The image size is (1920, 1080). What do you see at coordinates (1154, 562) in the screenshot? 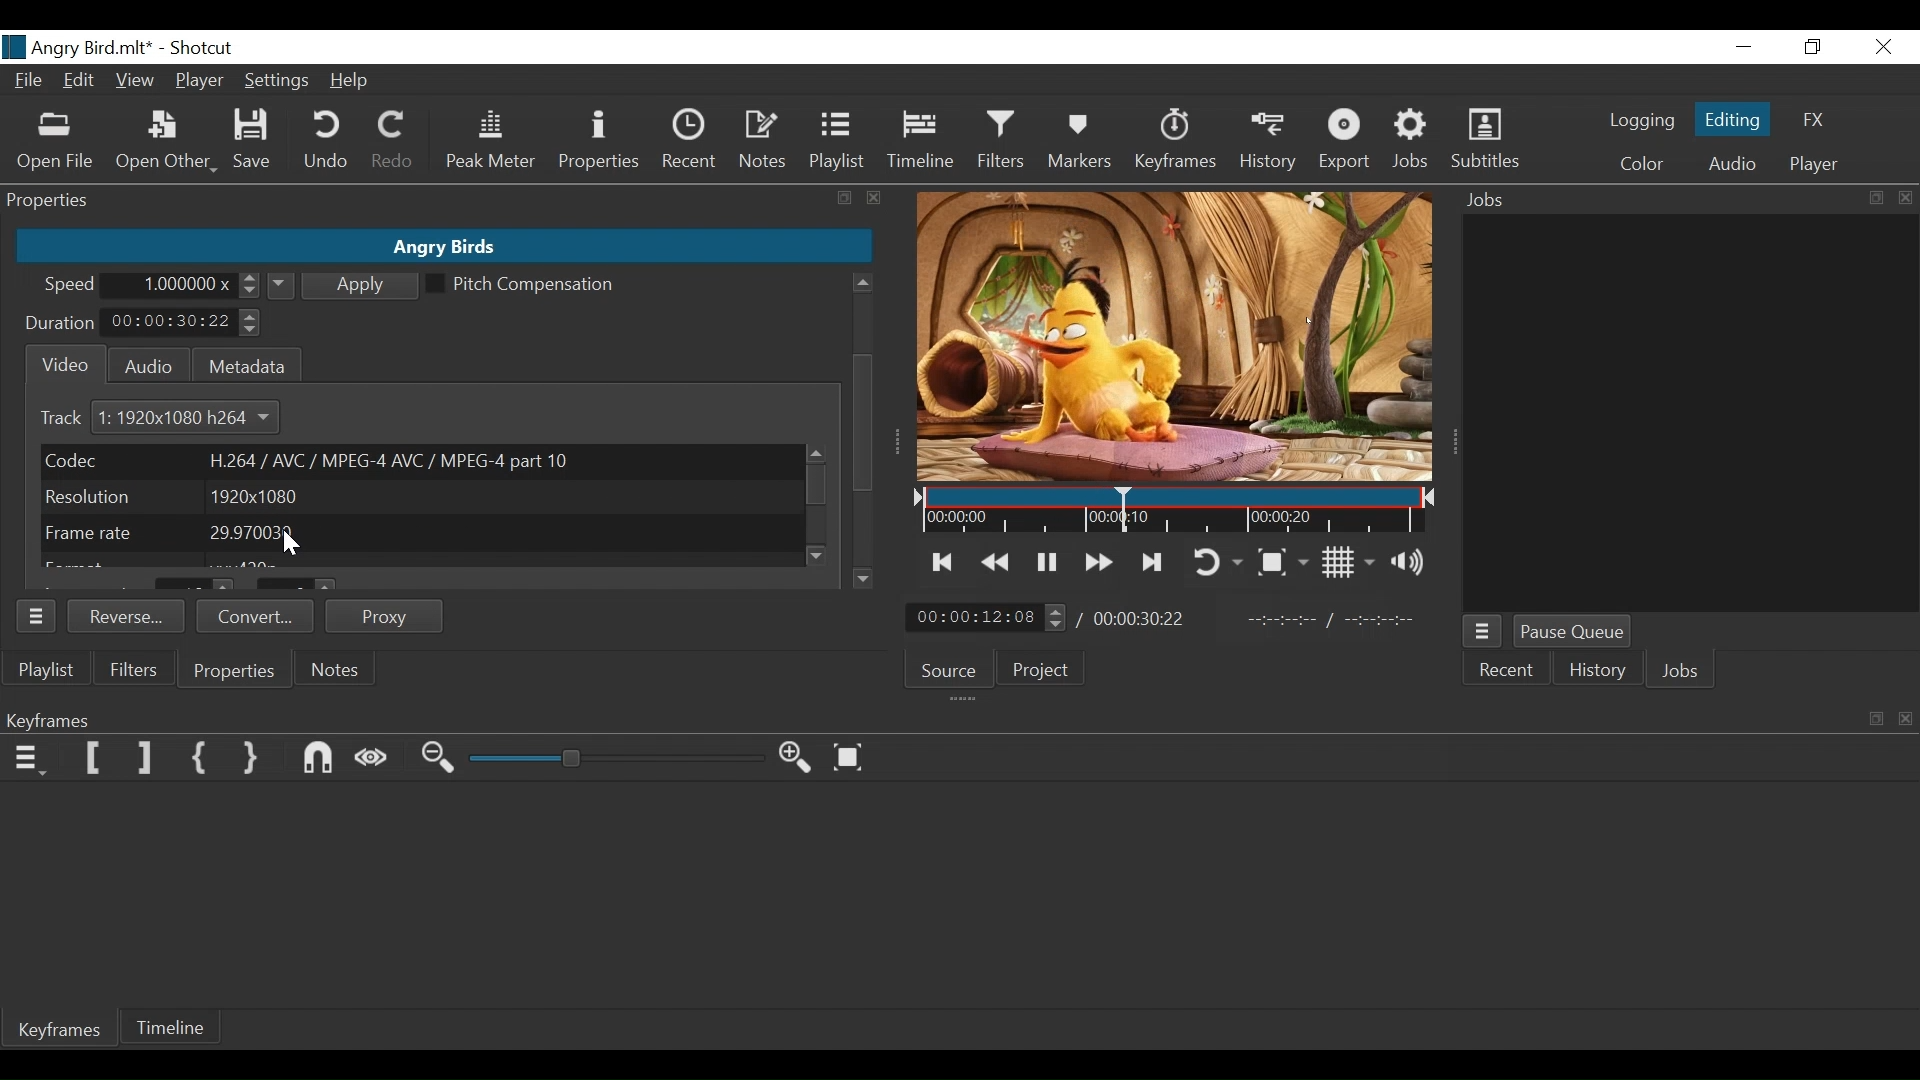
I see `Skip to the next point ` at bounding box center [1154, 562].